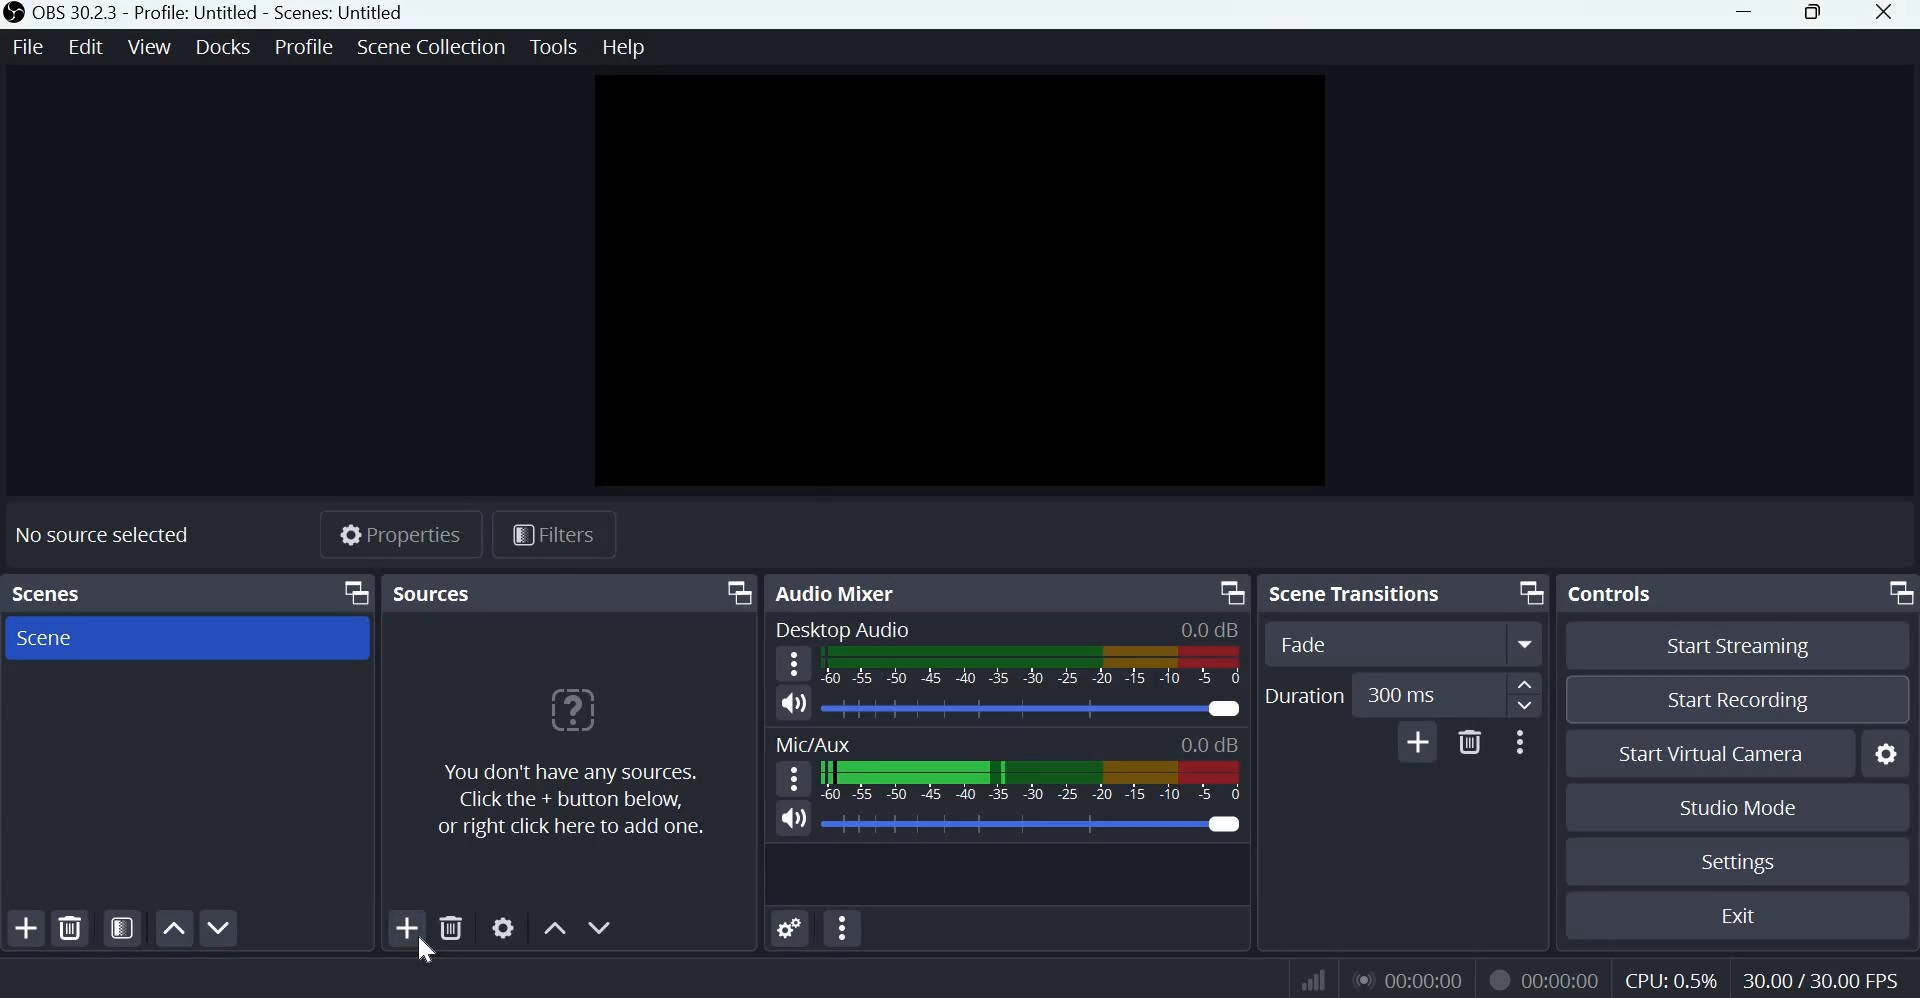  What do you see at coordinates (1499, 979) in the screenshot?
I see `Recording Status Icon` at bounding box center [1499, 979].